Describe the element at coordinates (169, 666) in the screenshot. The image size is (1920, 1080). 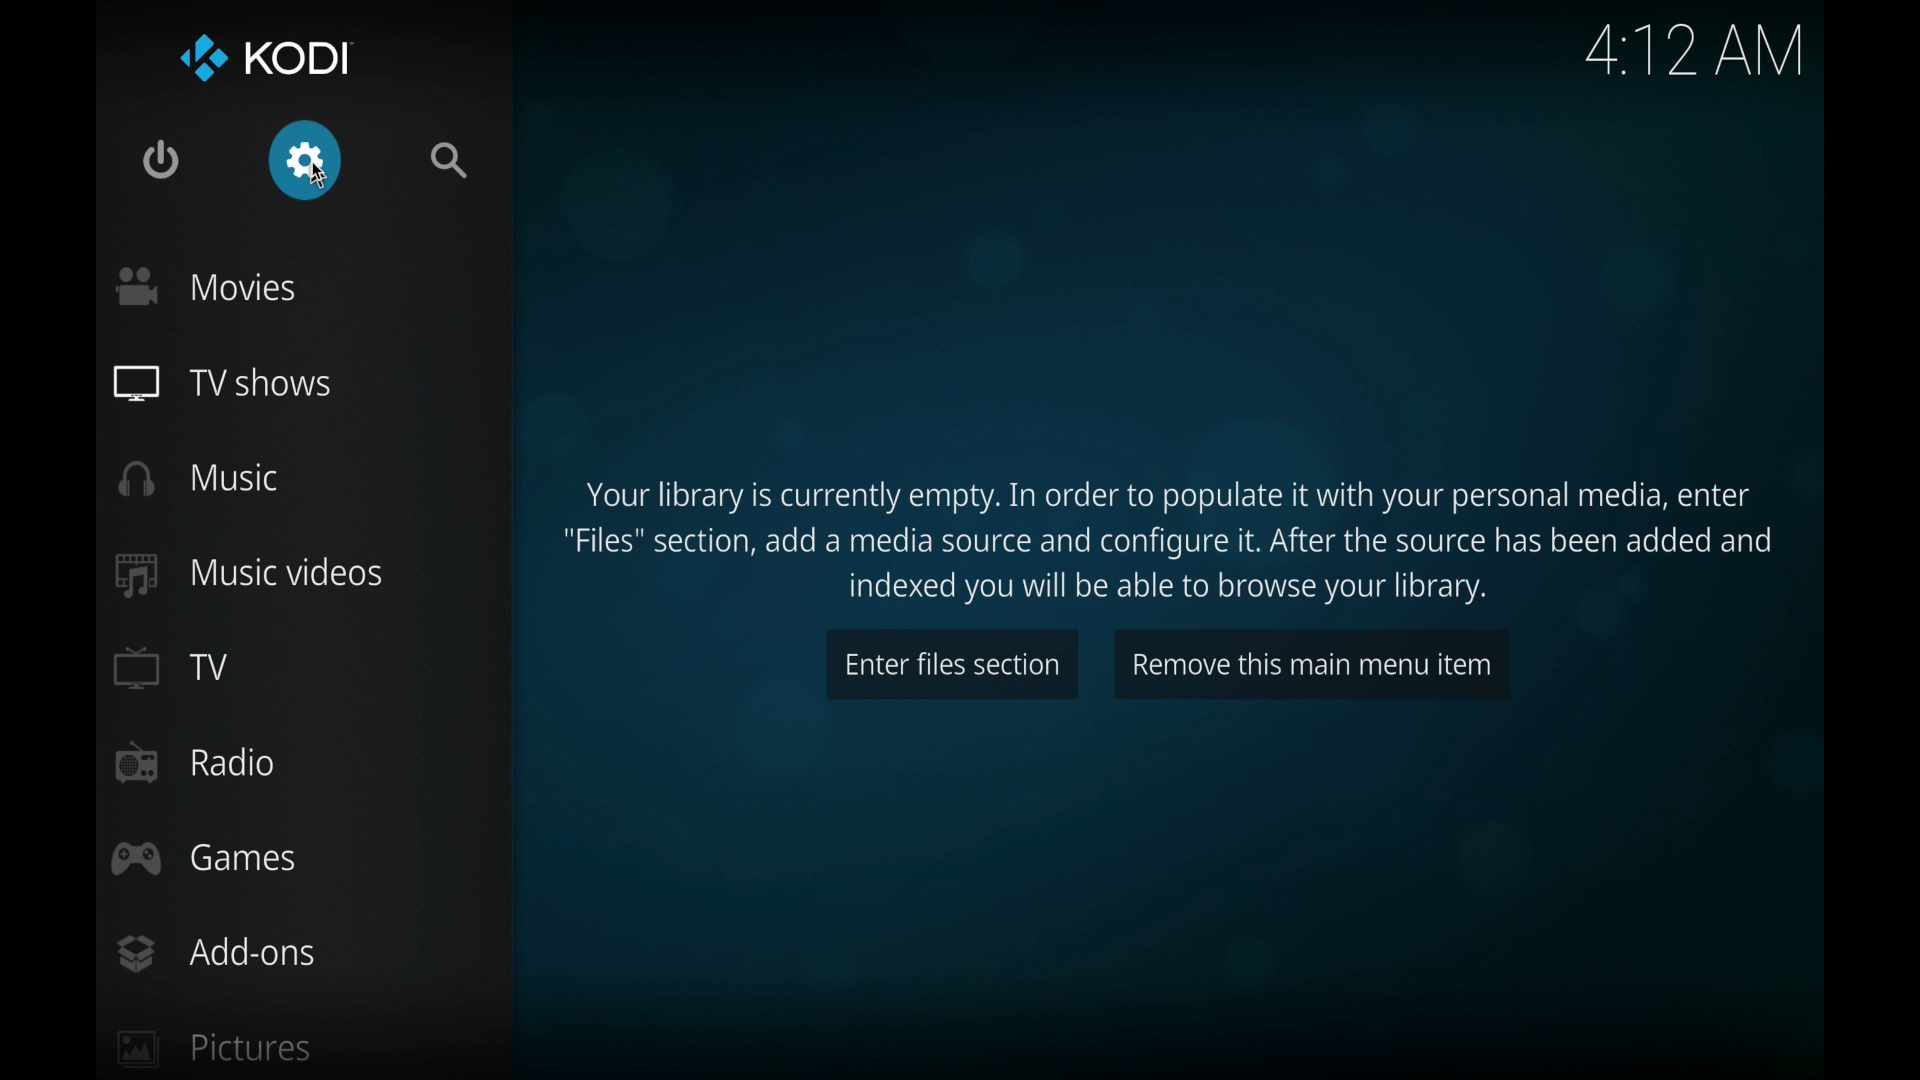
I see `TV` at that location.